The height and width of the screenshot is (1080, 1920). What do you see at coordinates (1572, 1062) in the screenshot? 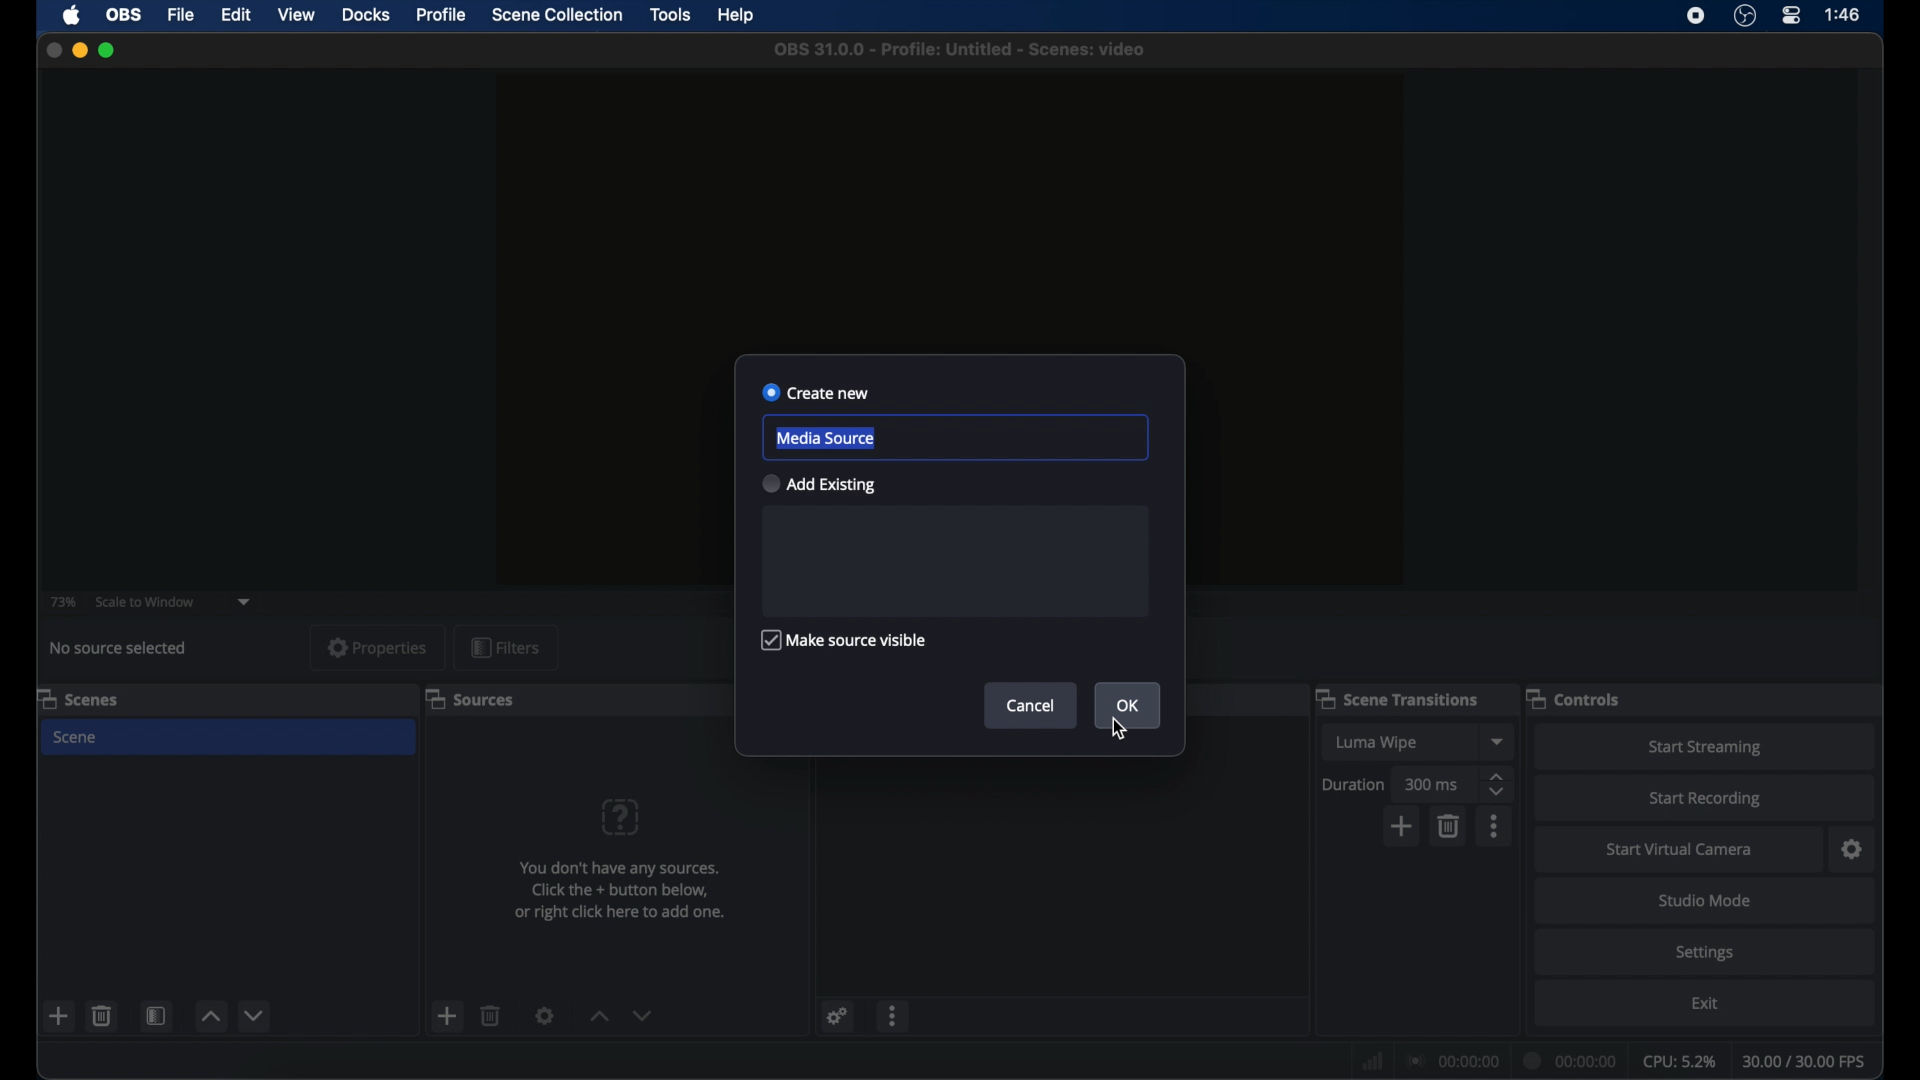
I see `duration` at bounding box center [1572, 1062].